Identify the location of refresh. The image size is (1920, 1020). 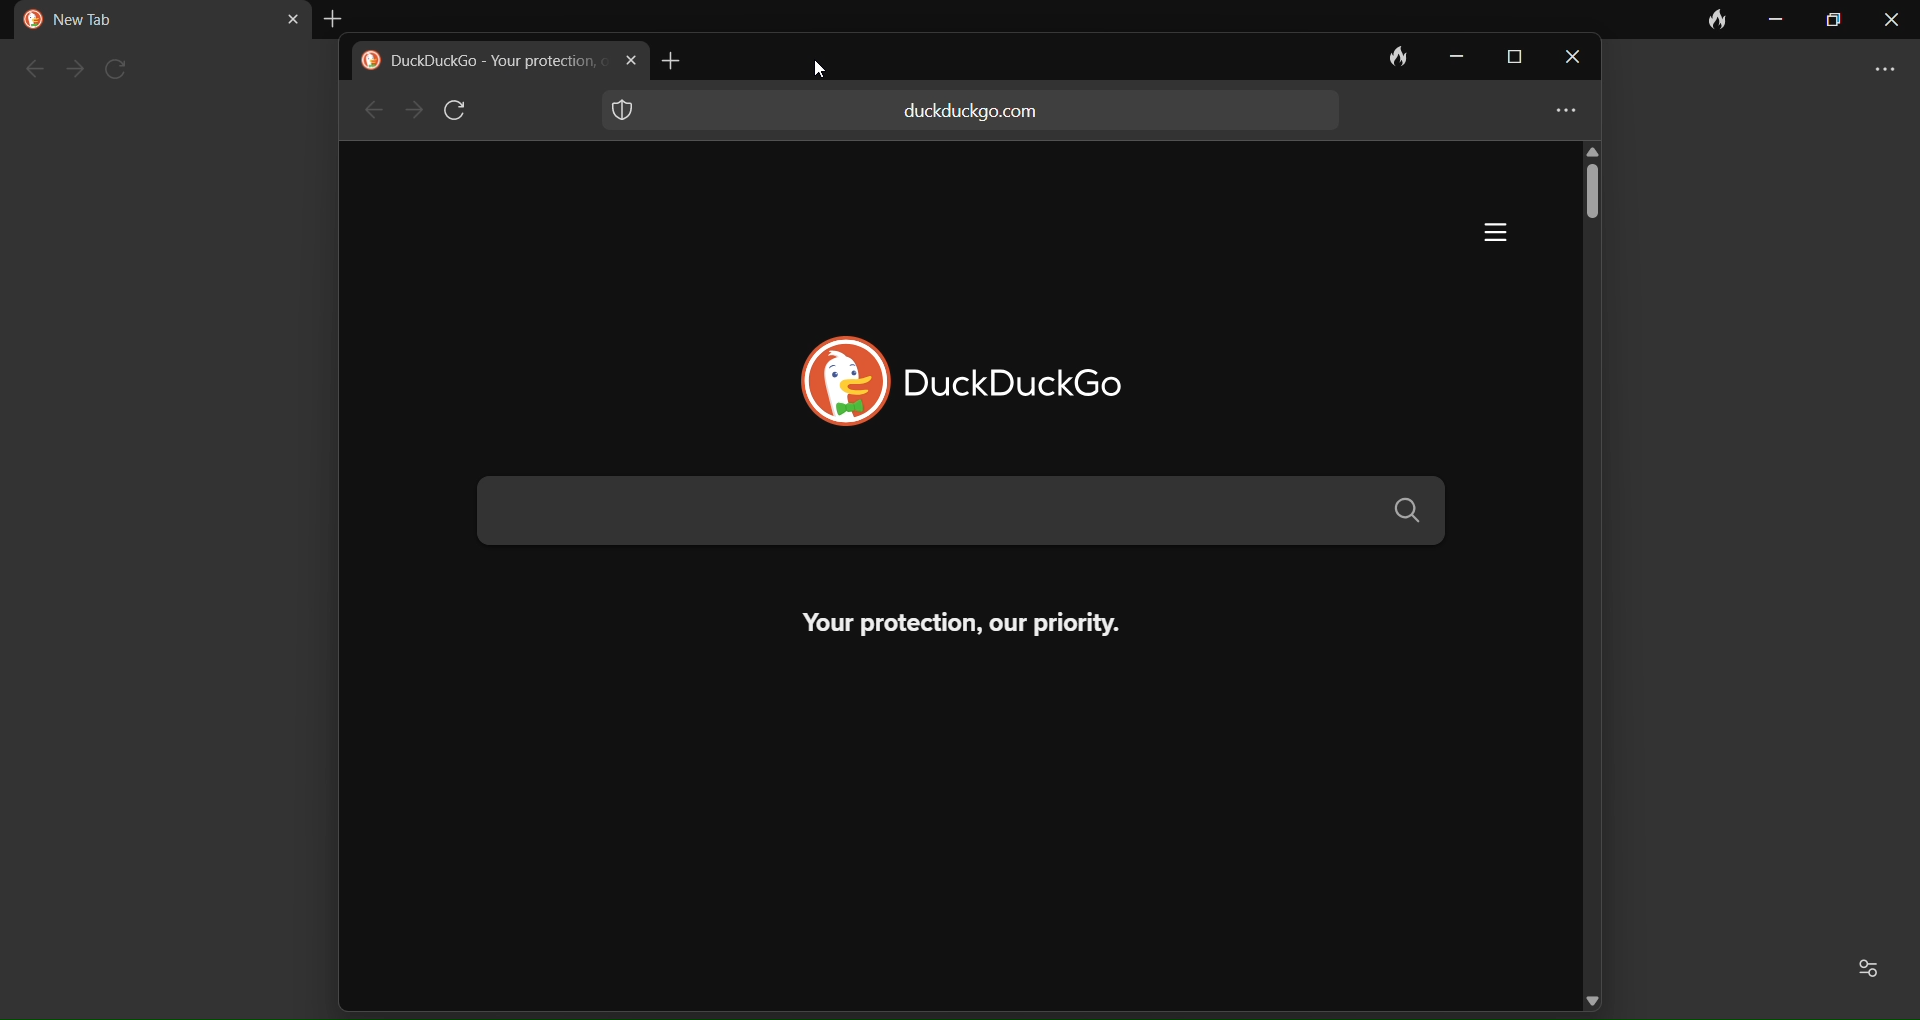
(122, 68).